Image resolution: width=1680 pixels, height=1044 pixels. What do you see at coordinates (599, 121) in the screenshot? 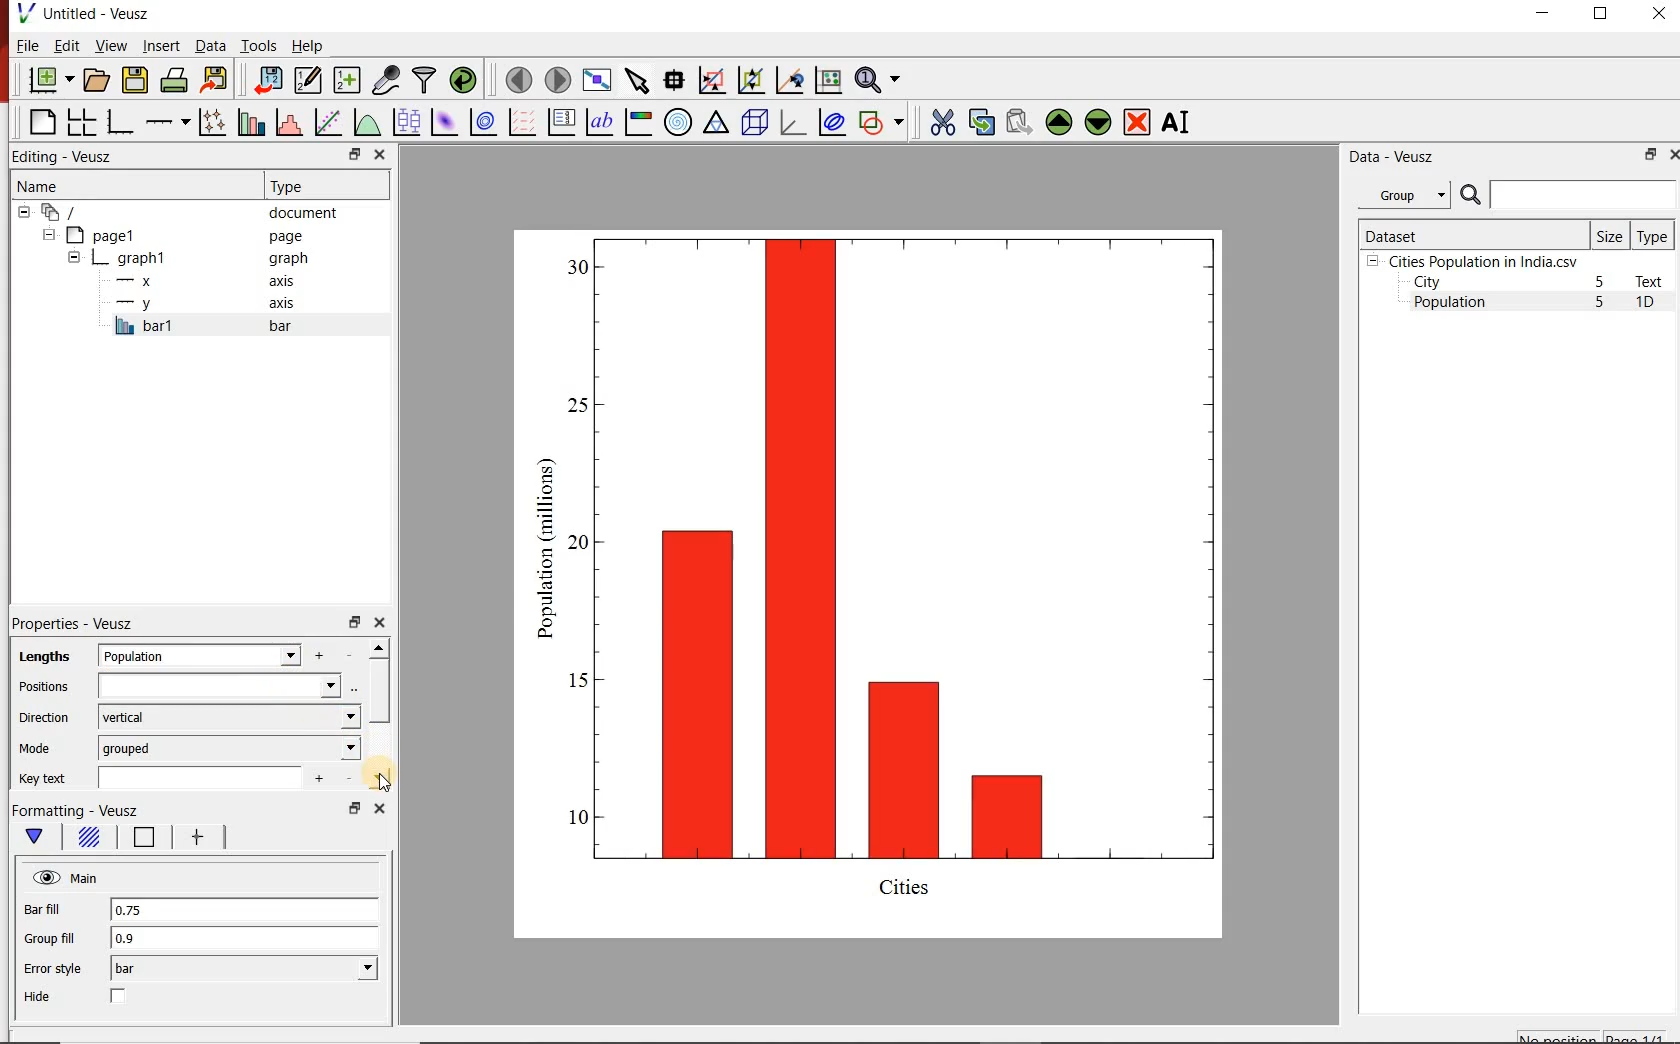
I see `text label` at bounding box center [599, 121].